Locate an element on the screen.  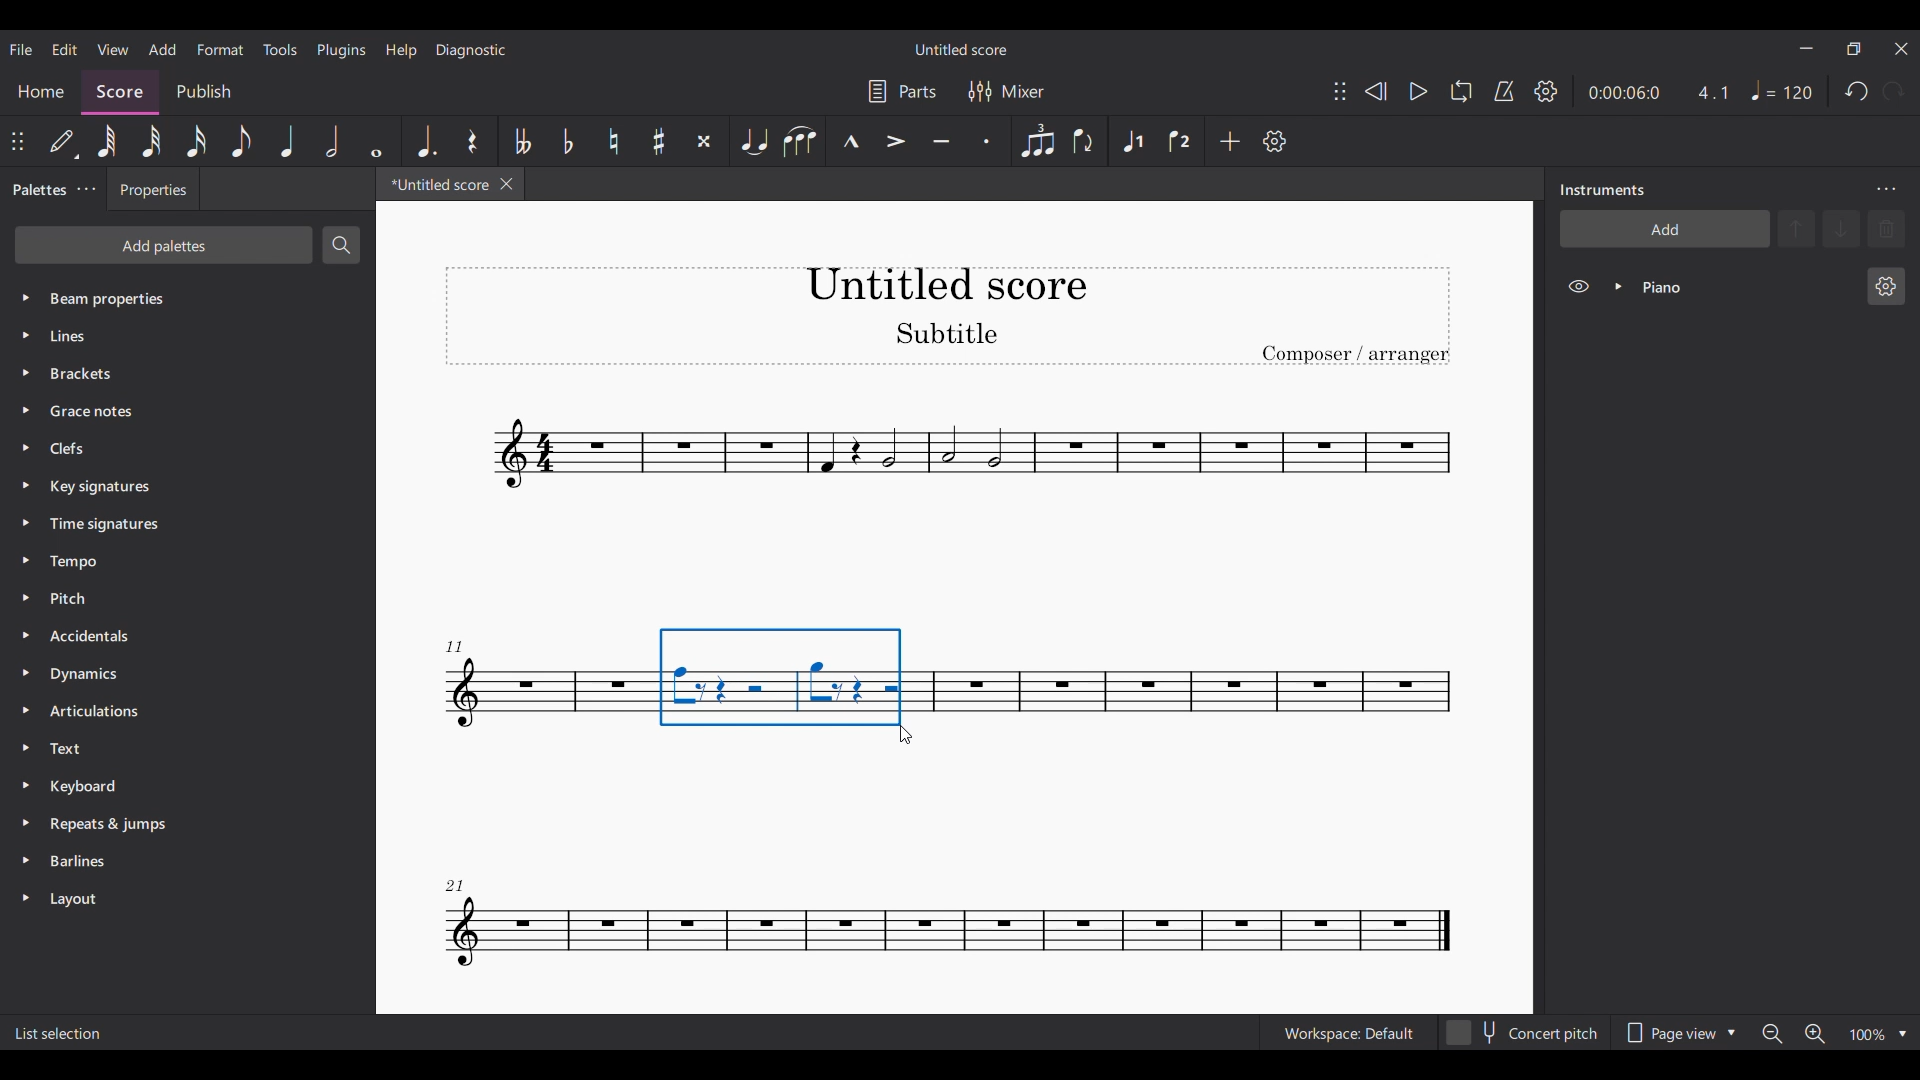
Tempo is located at coordinates (1782, 90).